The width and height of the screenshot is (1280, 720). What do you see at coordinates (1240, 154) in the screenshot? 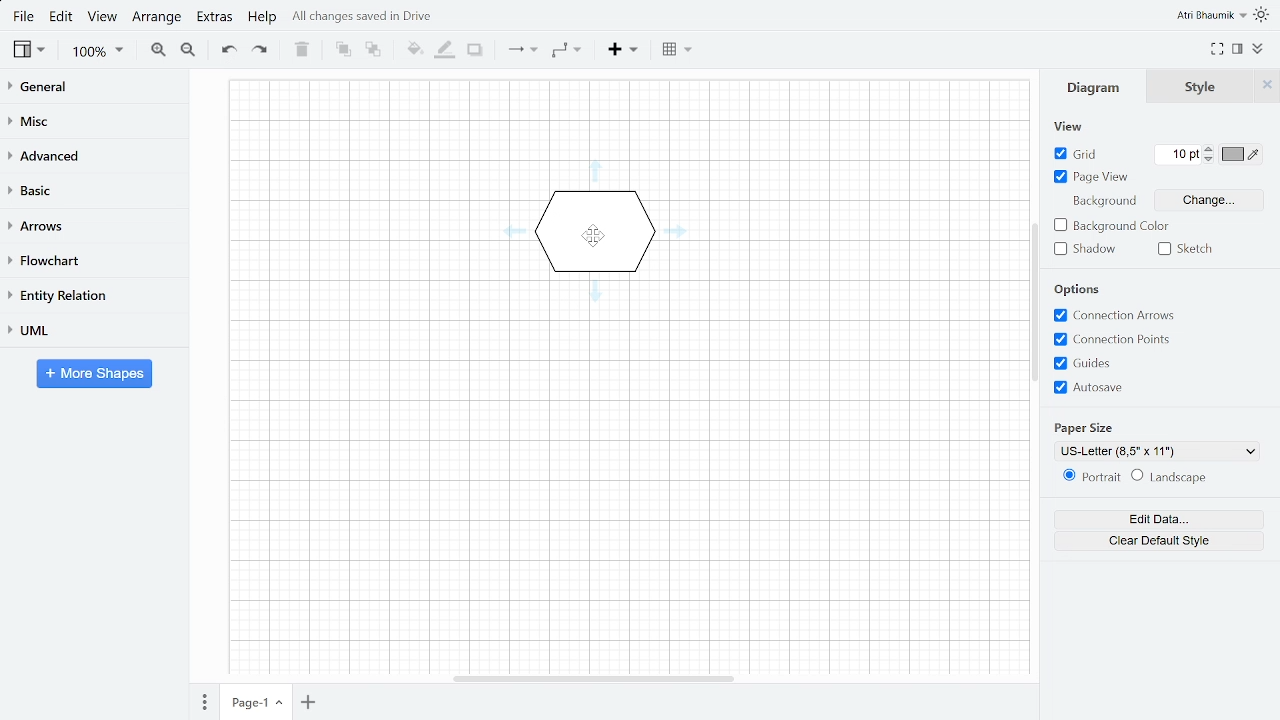
I see `Color picker` at bounding box center [1240, 154].